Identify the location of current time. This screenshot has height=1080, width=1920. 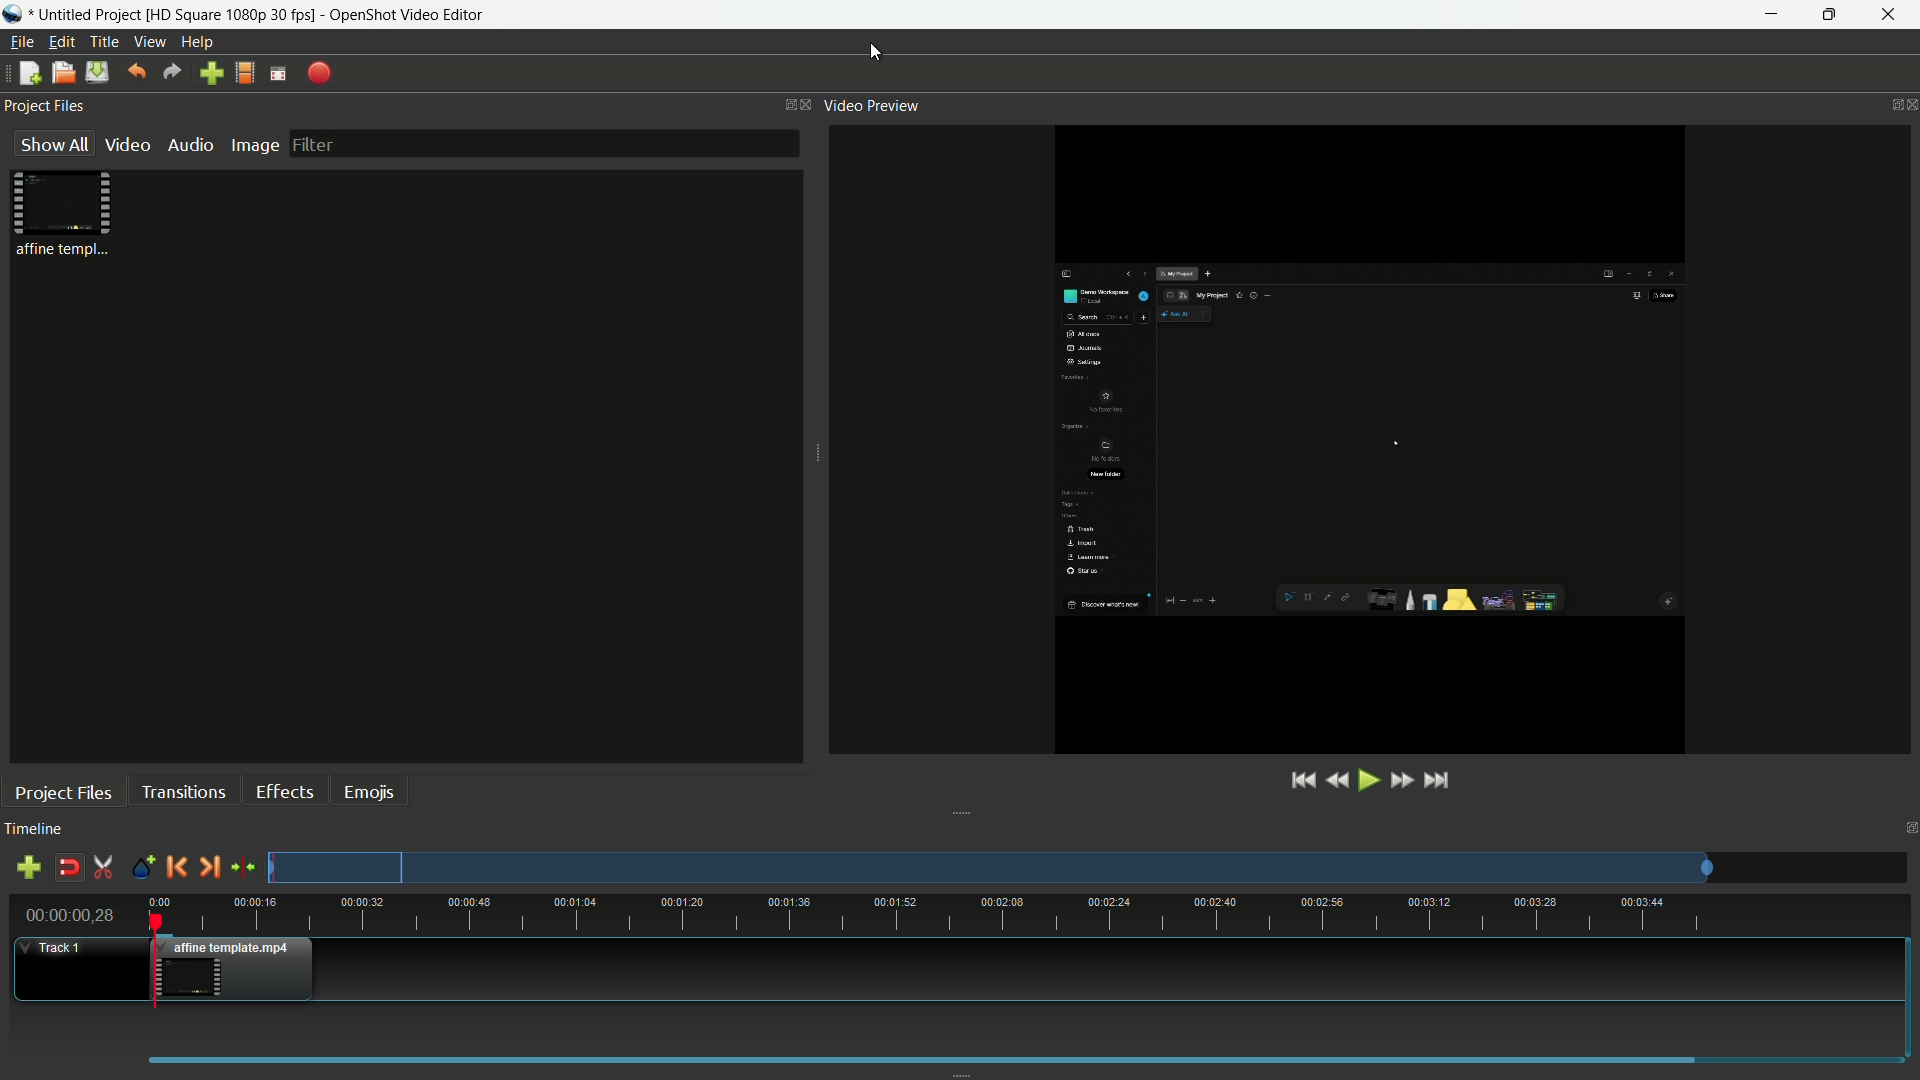
(69, 915).